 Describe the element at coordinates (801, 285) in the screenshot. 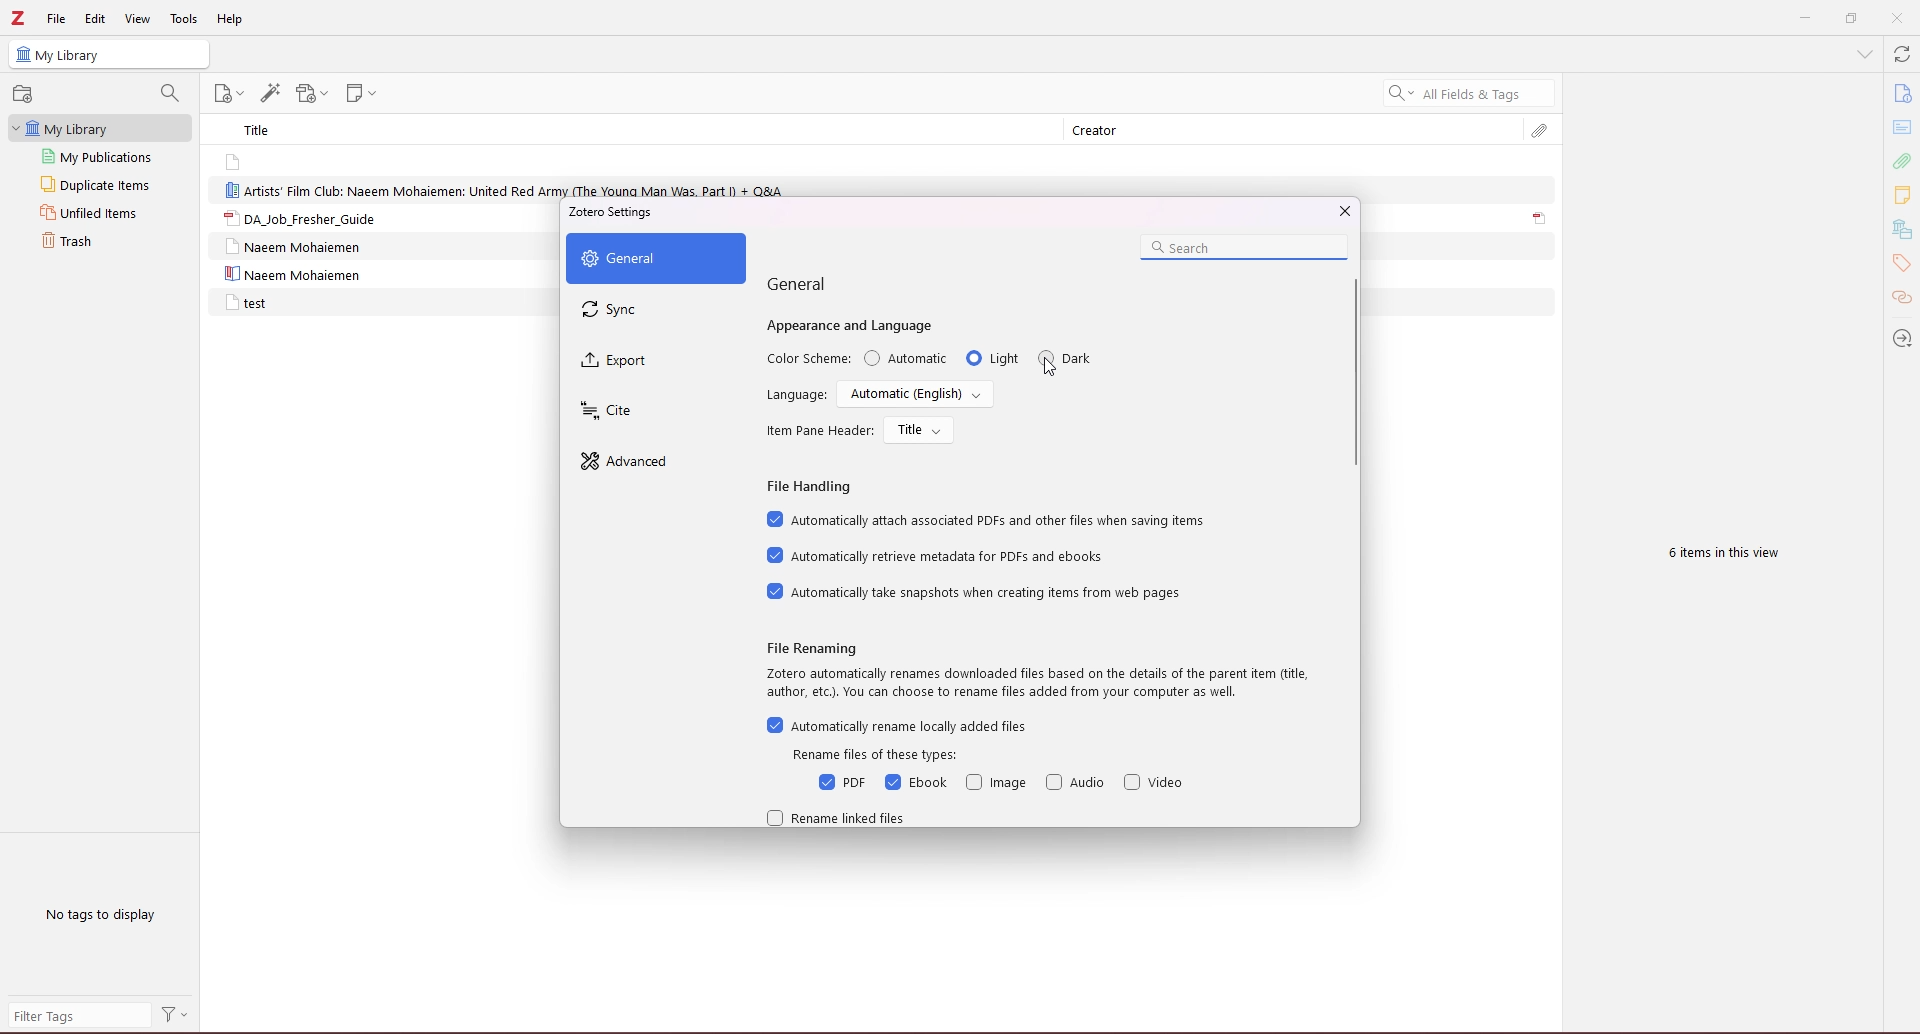

I see `general` at that location.